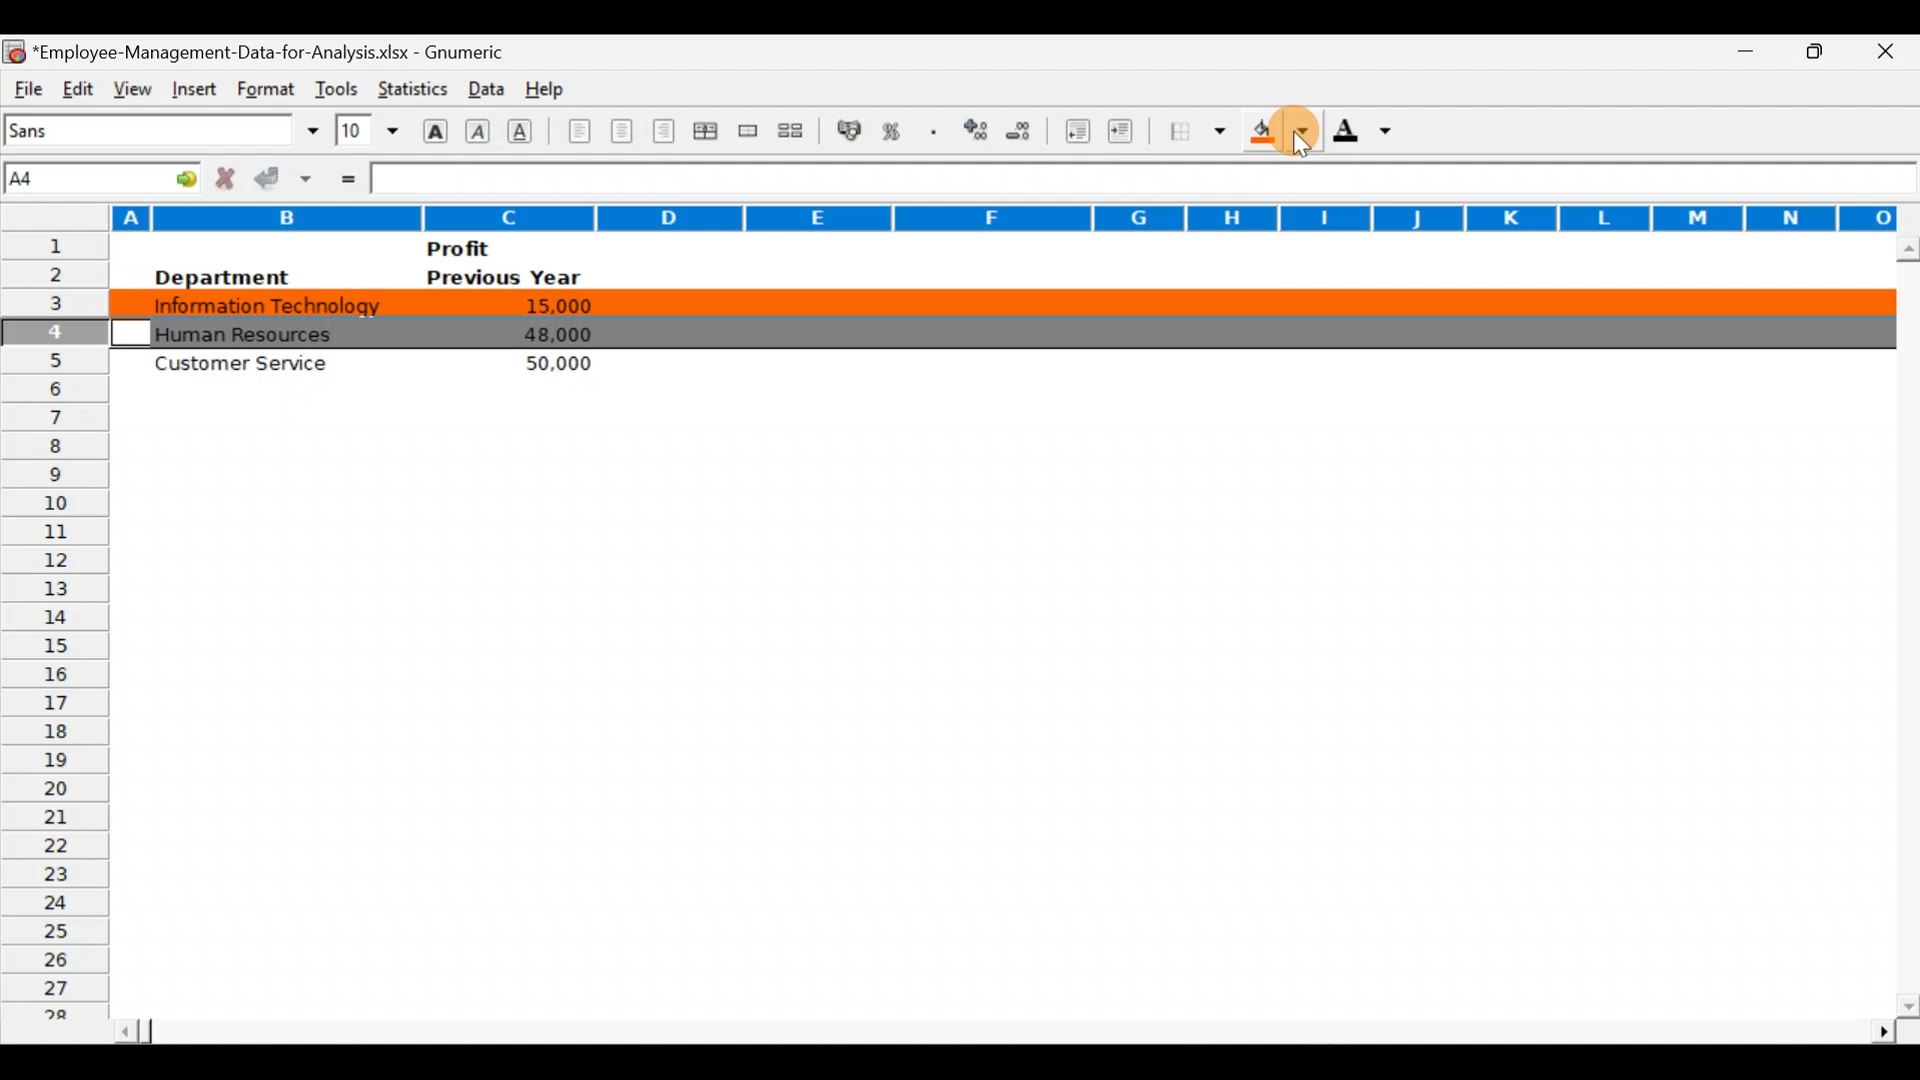  What do you see at coordinates (410, 84) in the screenshot?
I see `Statistics` at bounding box center [410, 84].